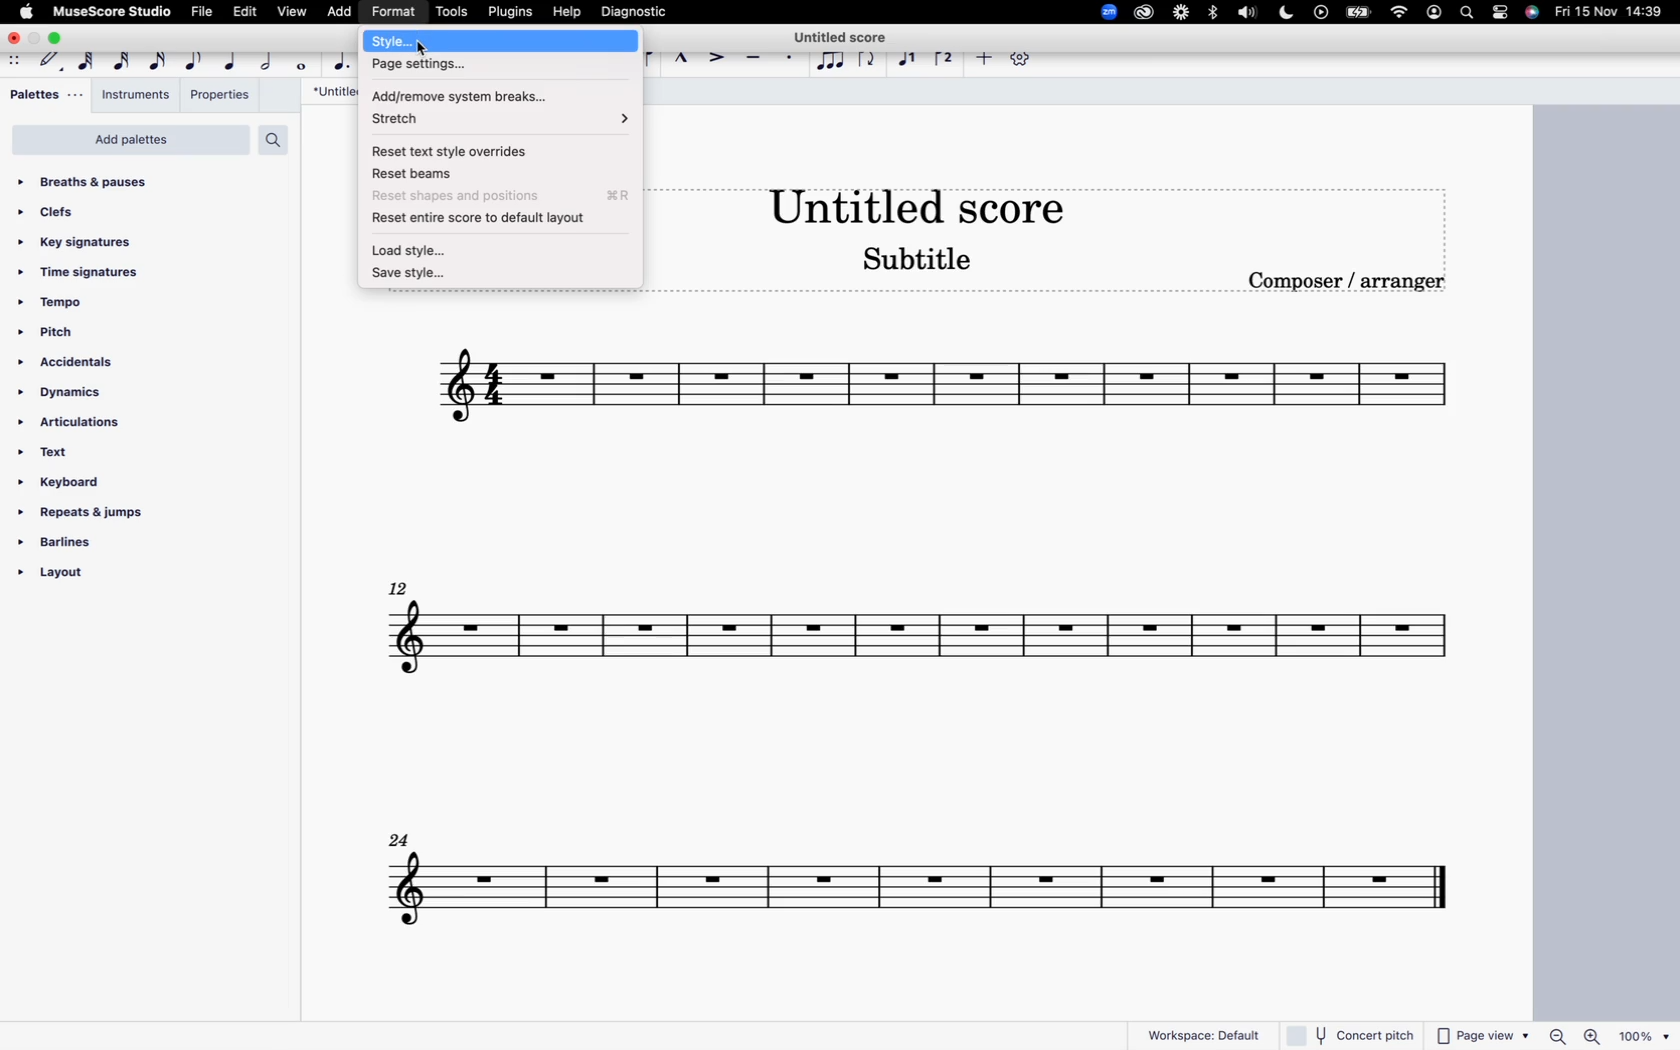 The width and height of the screenshot is (1680, 1050). Describe the element at coordinates (500, 172) in the screenshot. I see `reset beams` at that location.